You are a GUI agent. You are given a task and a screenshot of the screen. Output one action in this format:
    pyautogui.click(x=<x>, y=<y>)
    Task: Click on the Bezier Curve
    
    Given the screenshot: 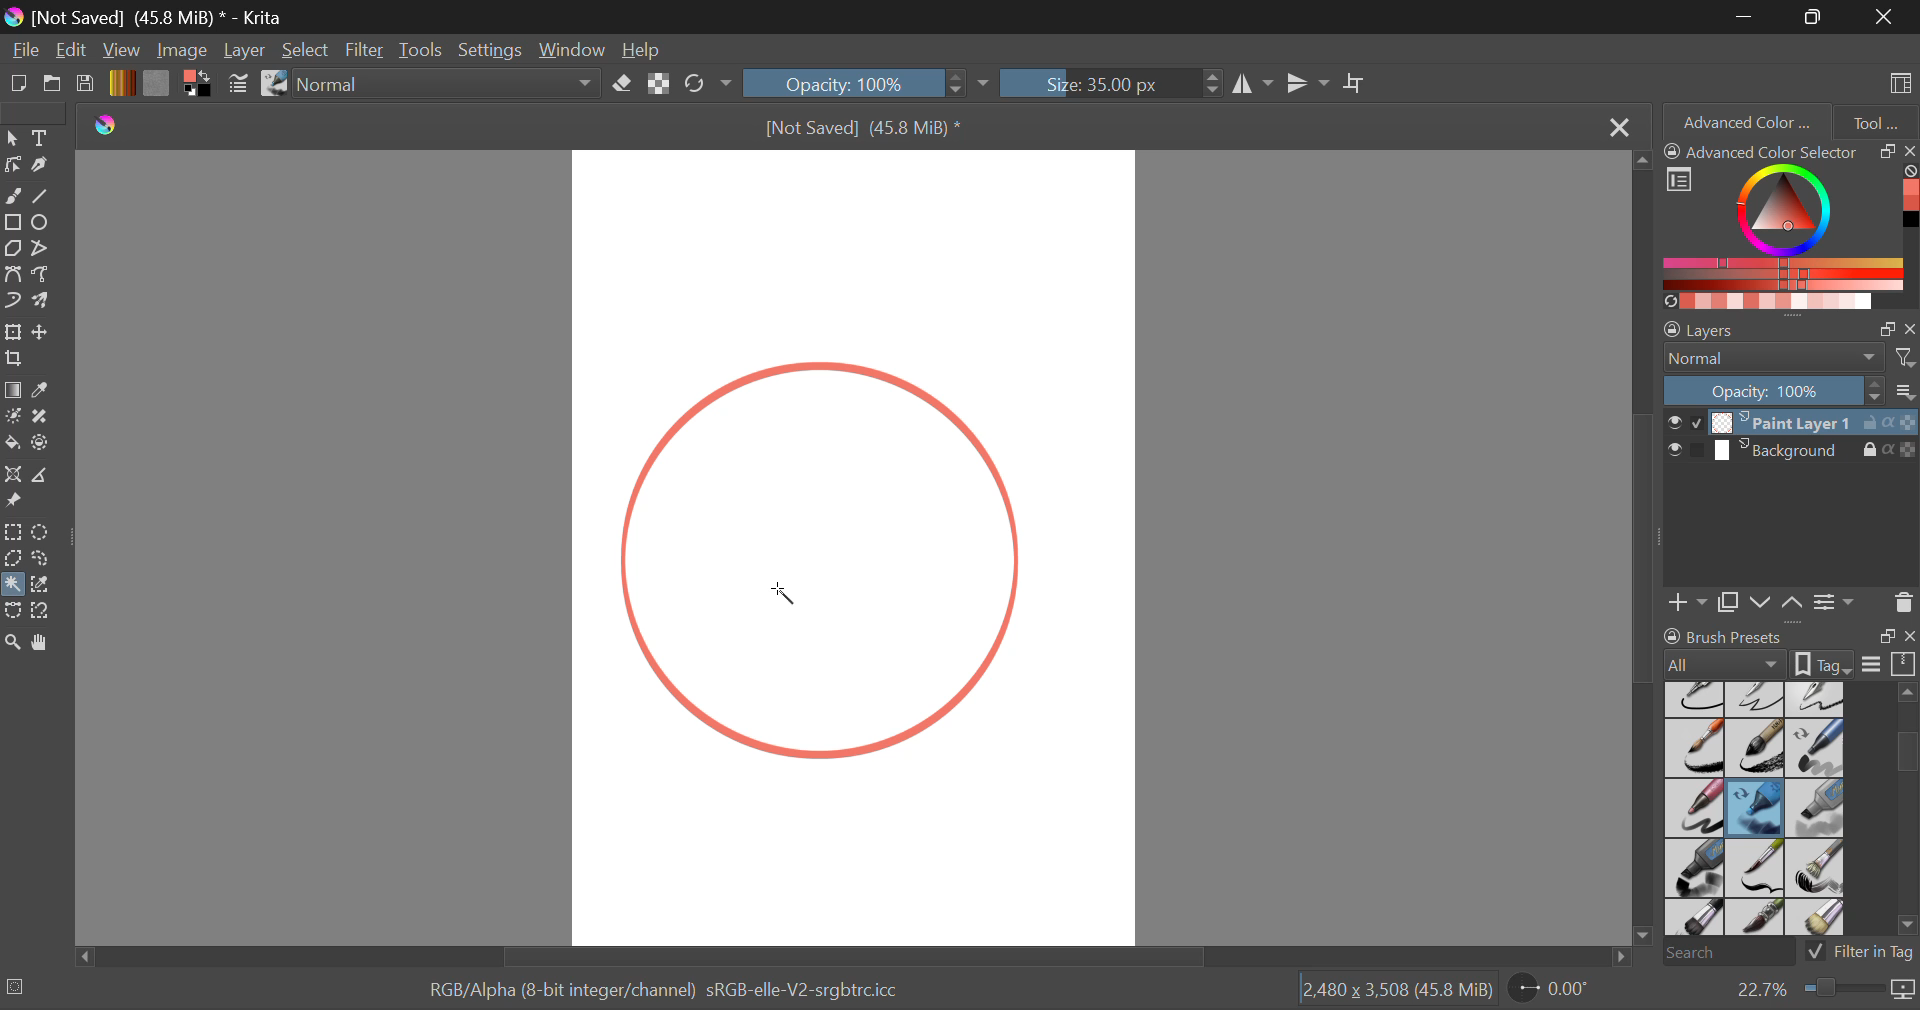 What is the action you would take?
    pyautogui.click(x=16, y=277)
    